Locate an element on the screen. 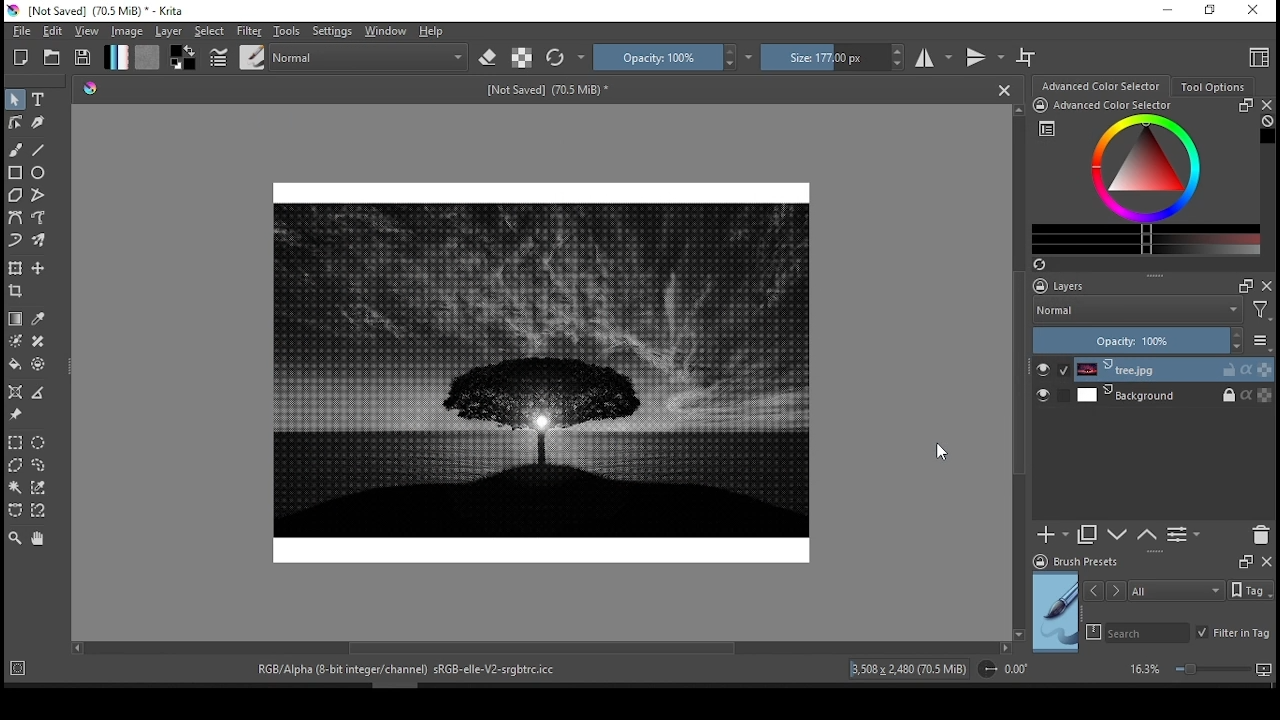 This screenshot has width=1280, height=720. enclose and fill tool is located at coordinates (40, 365).